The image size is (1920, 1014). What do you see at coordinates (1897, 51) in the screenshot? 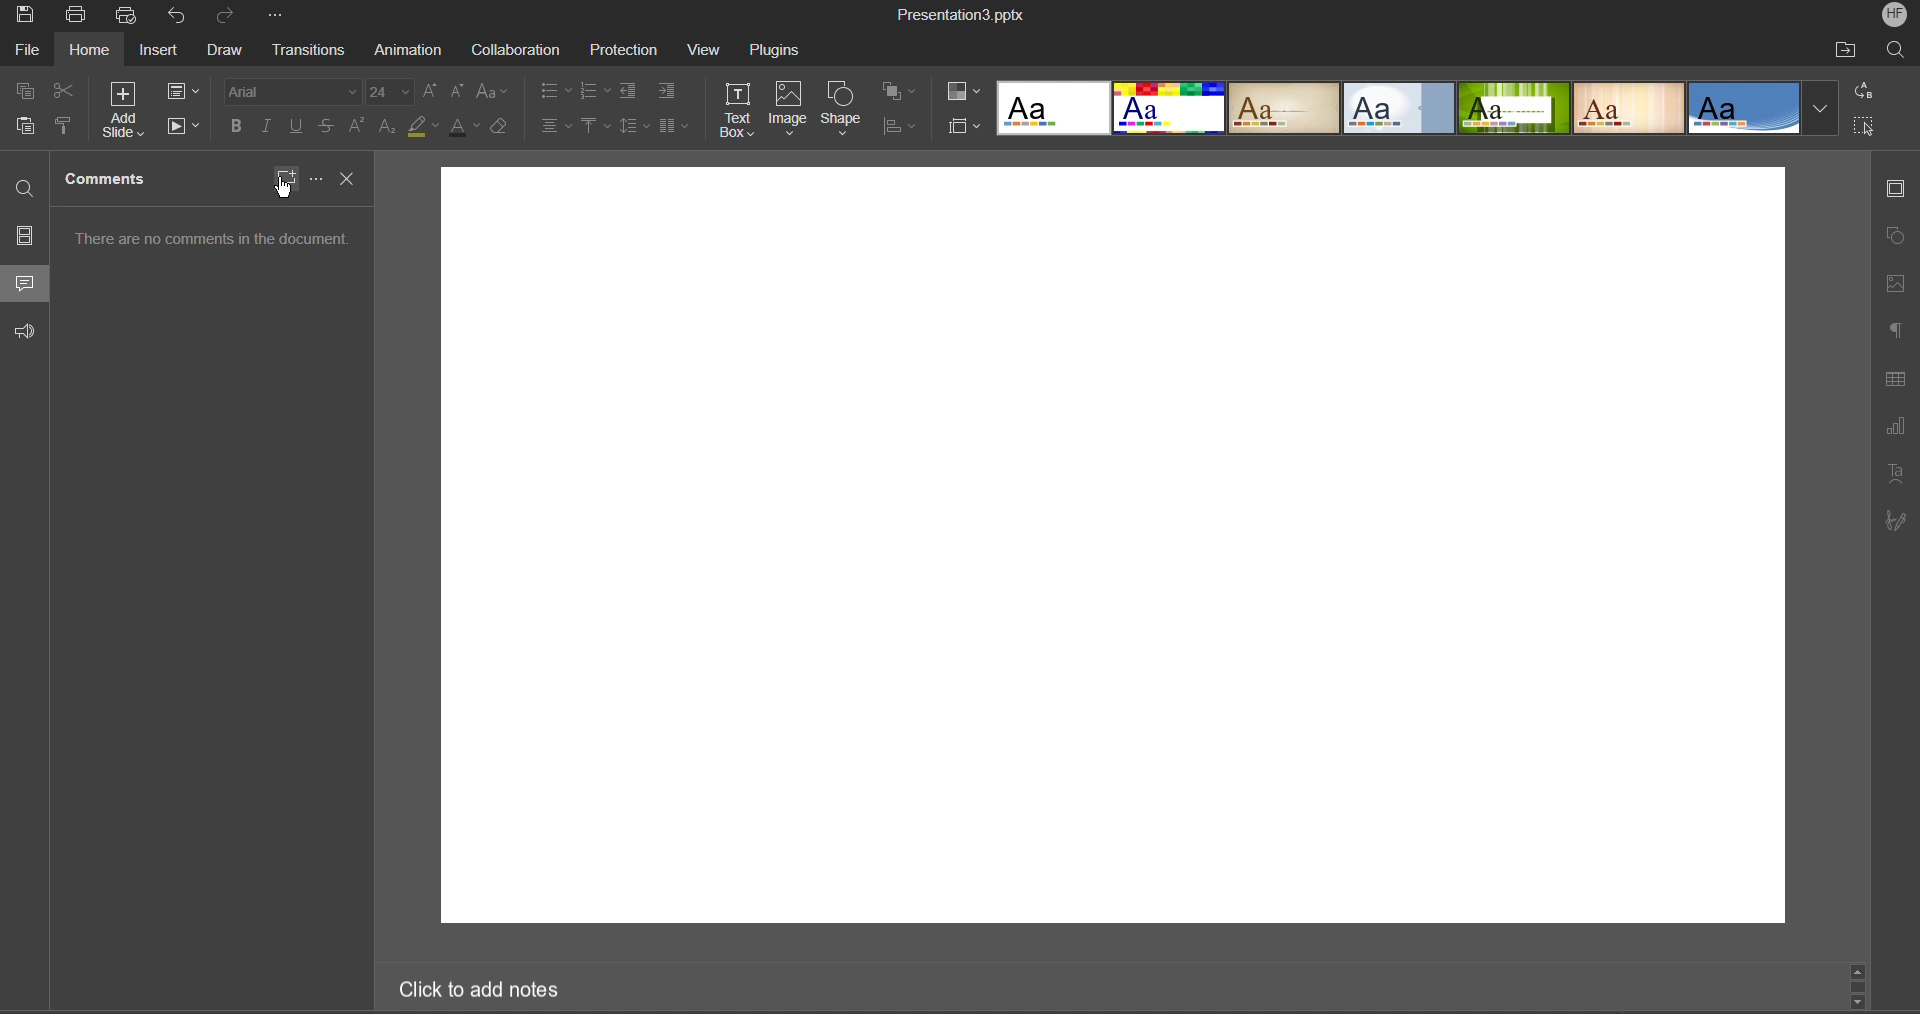
I see `Search` at bounding box center [1897, 51].